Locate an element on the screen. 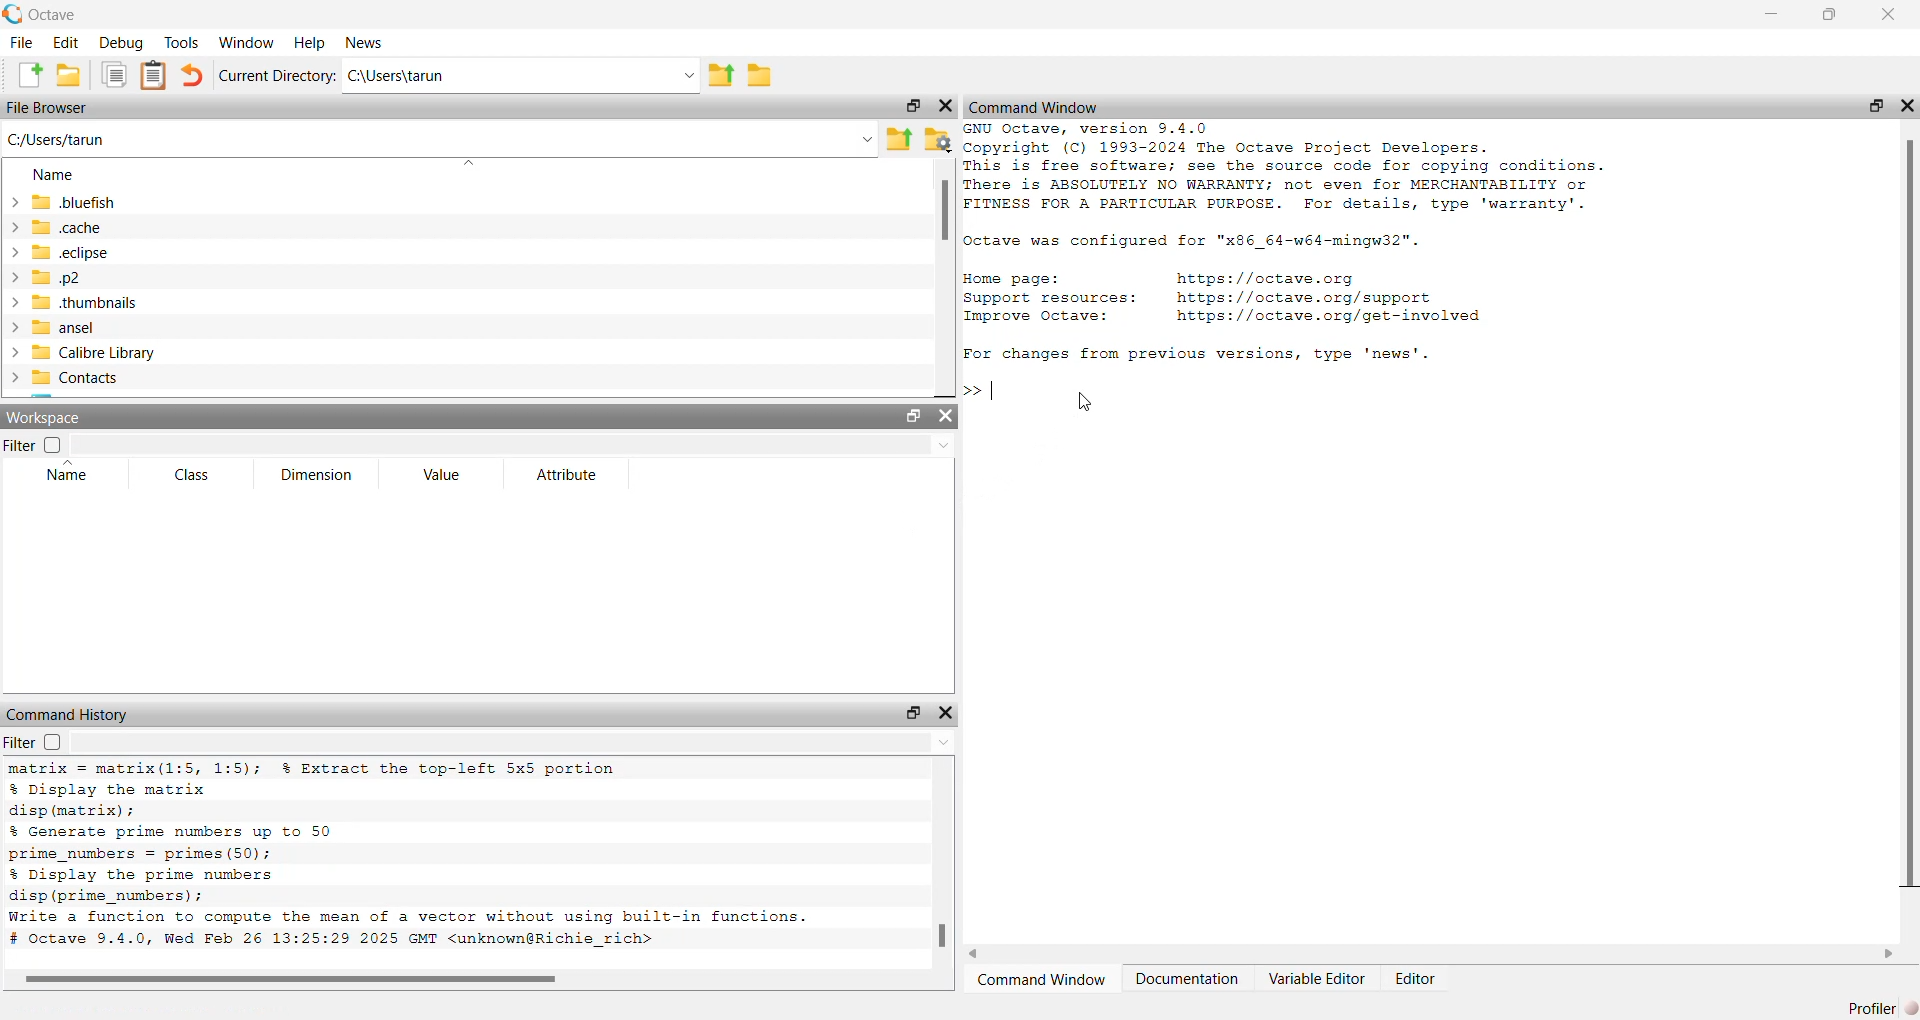 This screenshot has height=1020, width=1920. maximise is located at coordinates (1829, 12).